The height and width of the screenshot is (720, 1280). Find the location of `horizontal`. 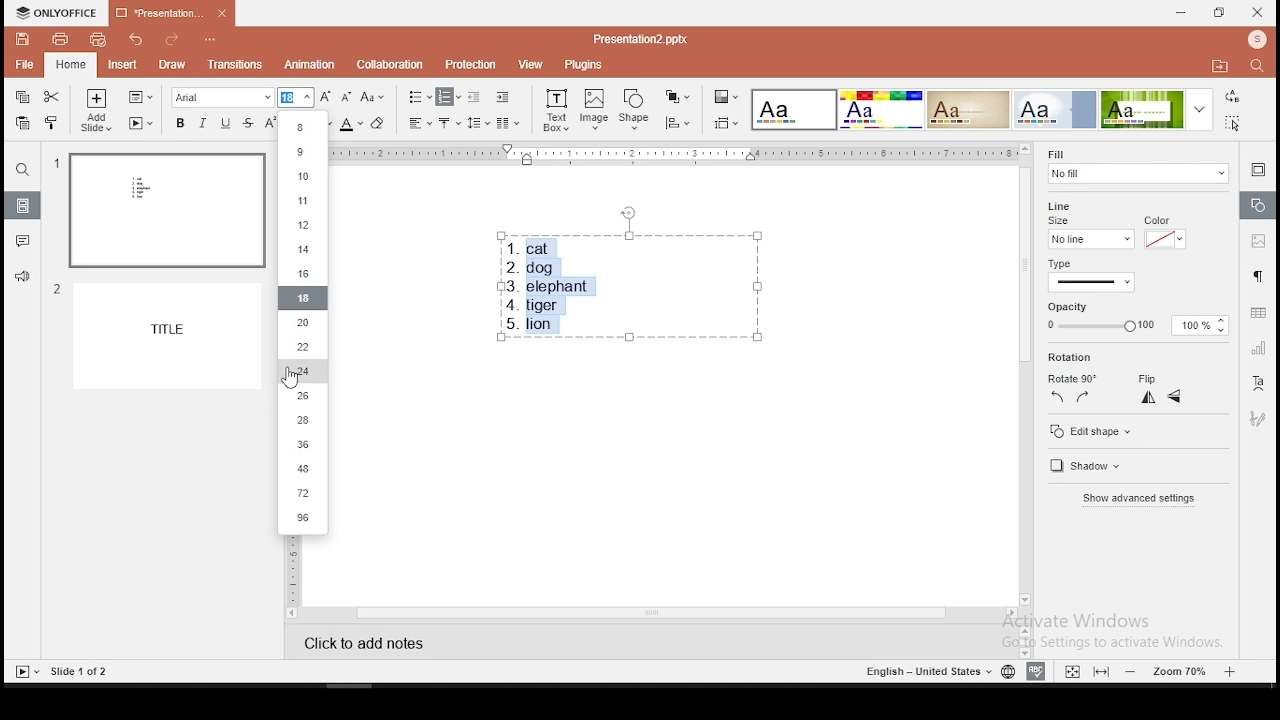

horizontal is located at coordinates (1176, 398).